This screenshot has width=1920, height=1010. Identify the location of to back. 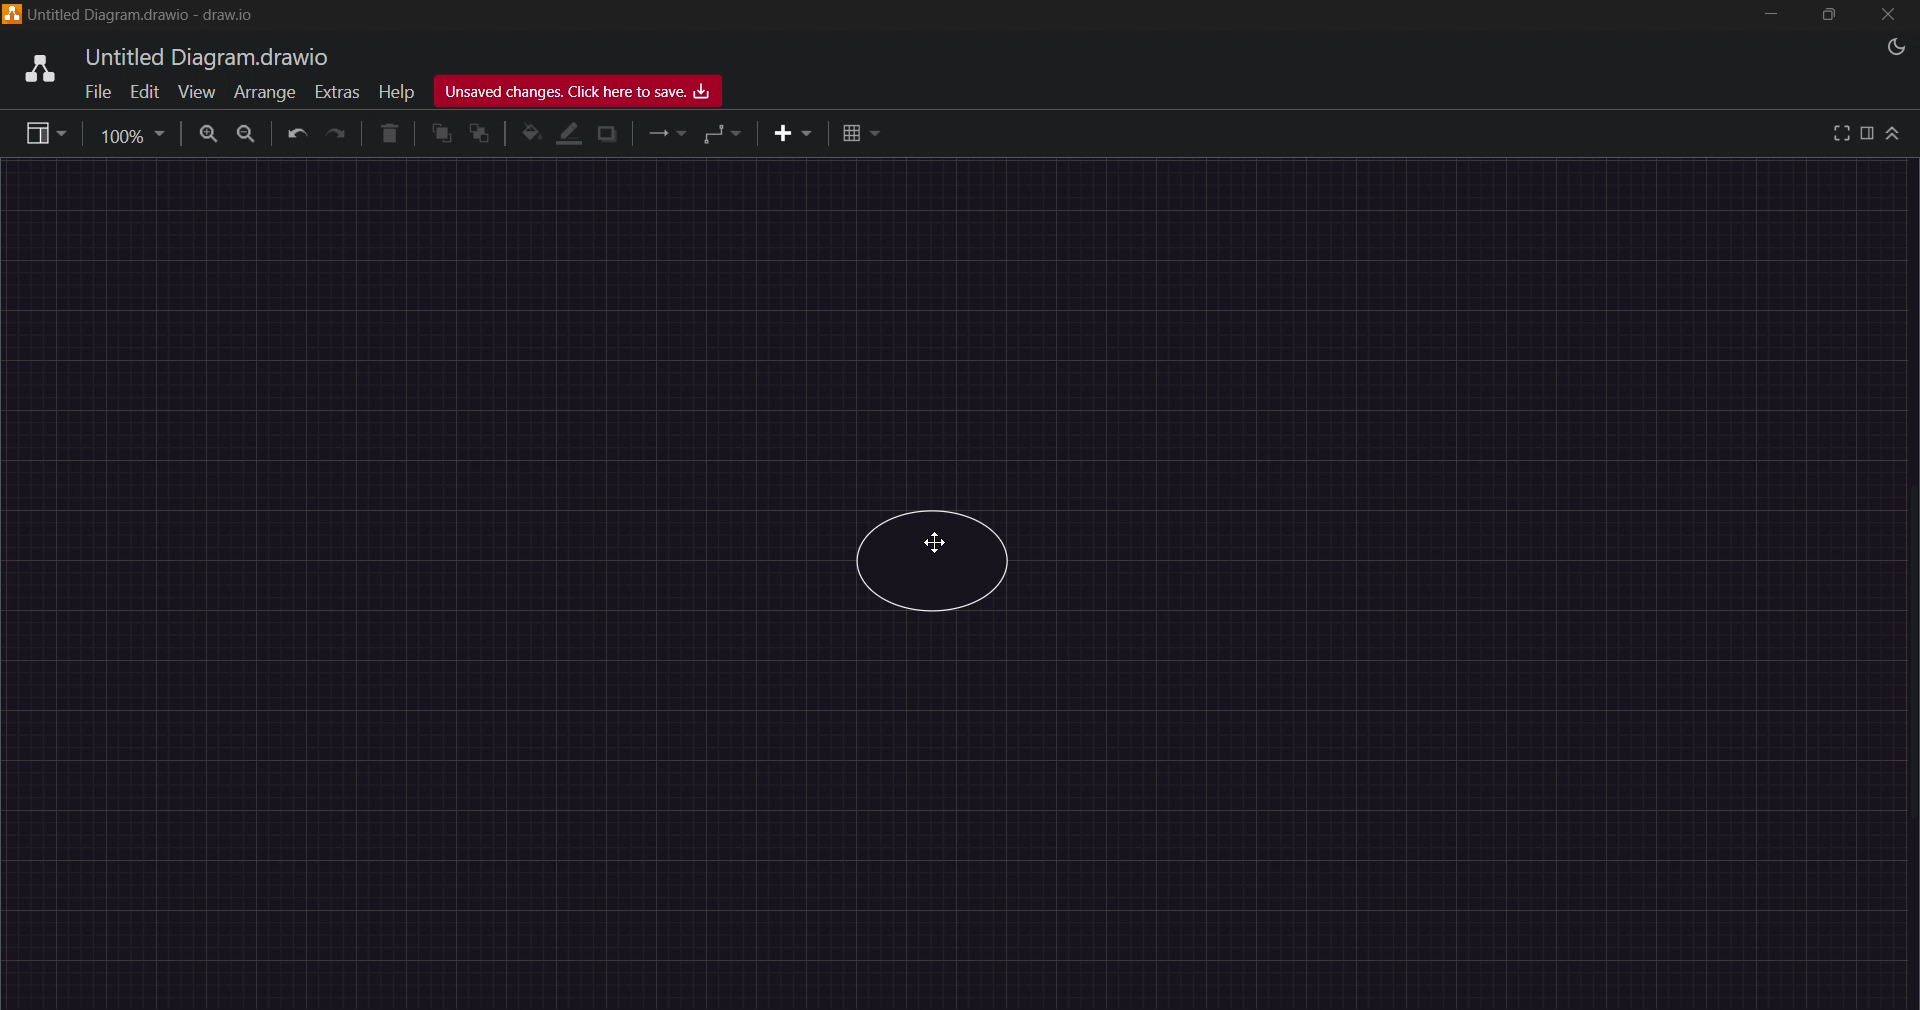
(479, 135).